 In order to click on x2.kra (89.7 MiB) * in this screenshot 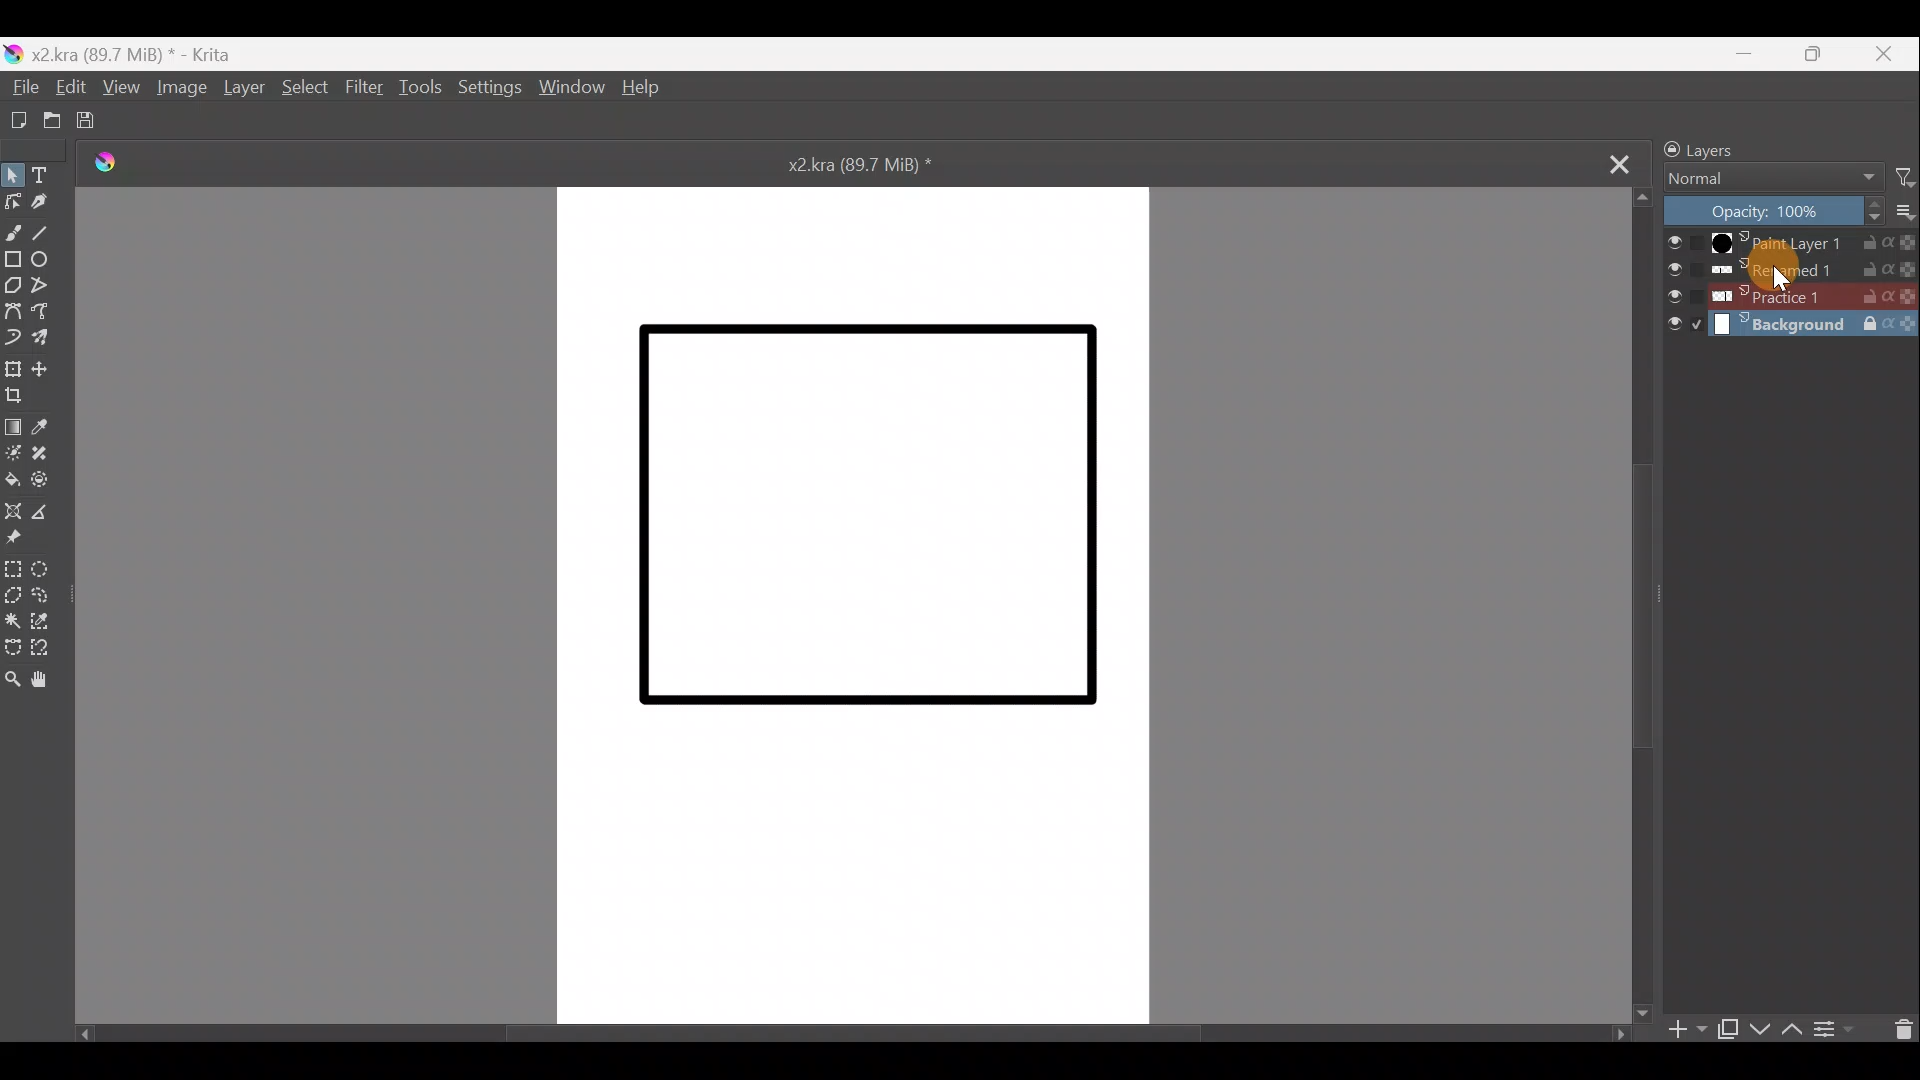, I will do `click(865, 163)`.